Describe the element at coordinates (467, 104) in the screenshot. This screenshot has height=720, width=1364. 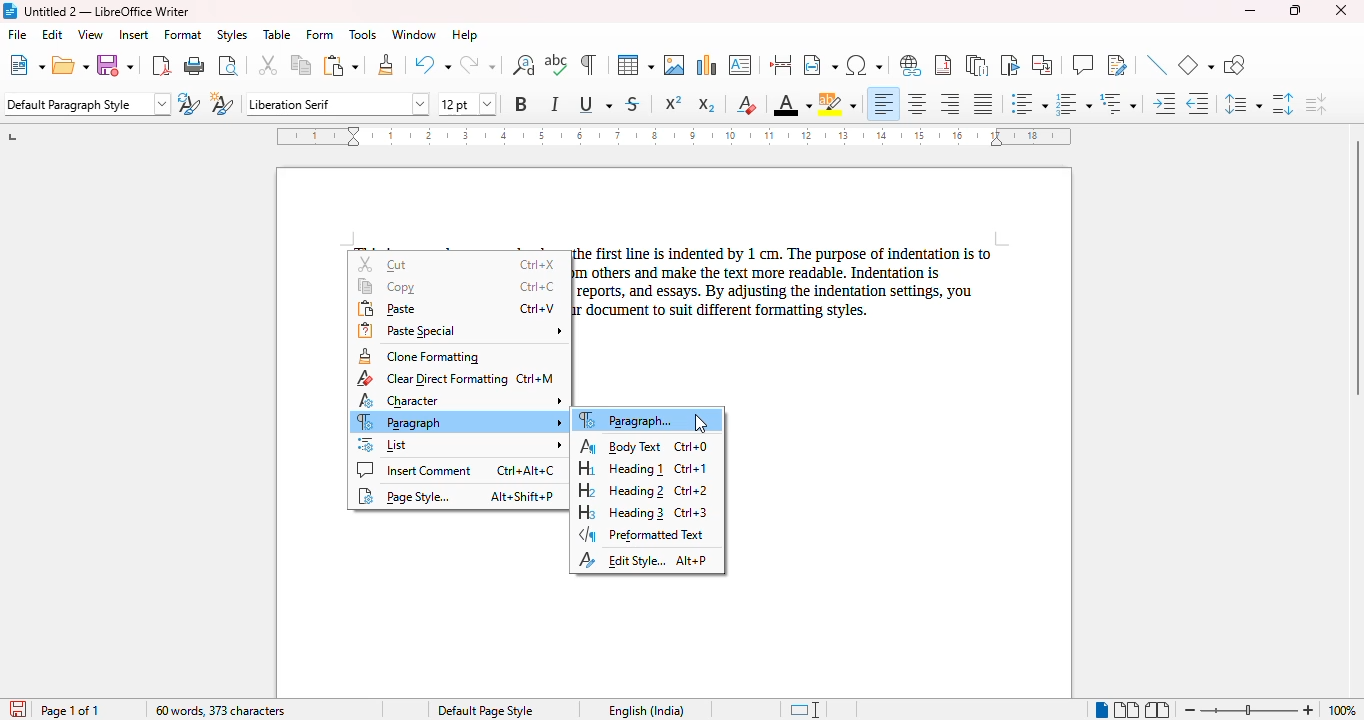
I see `font size` at that location.